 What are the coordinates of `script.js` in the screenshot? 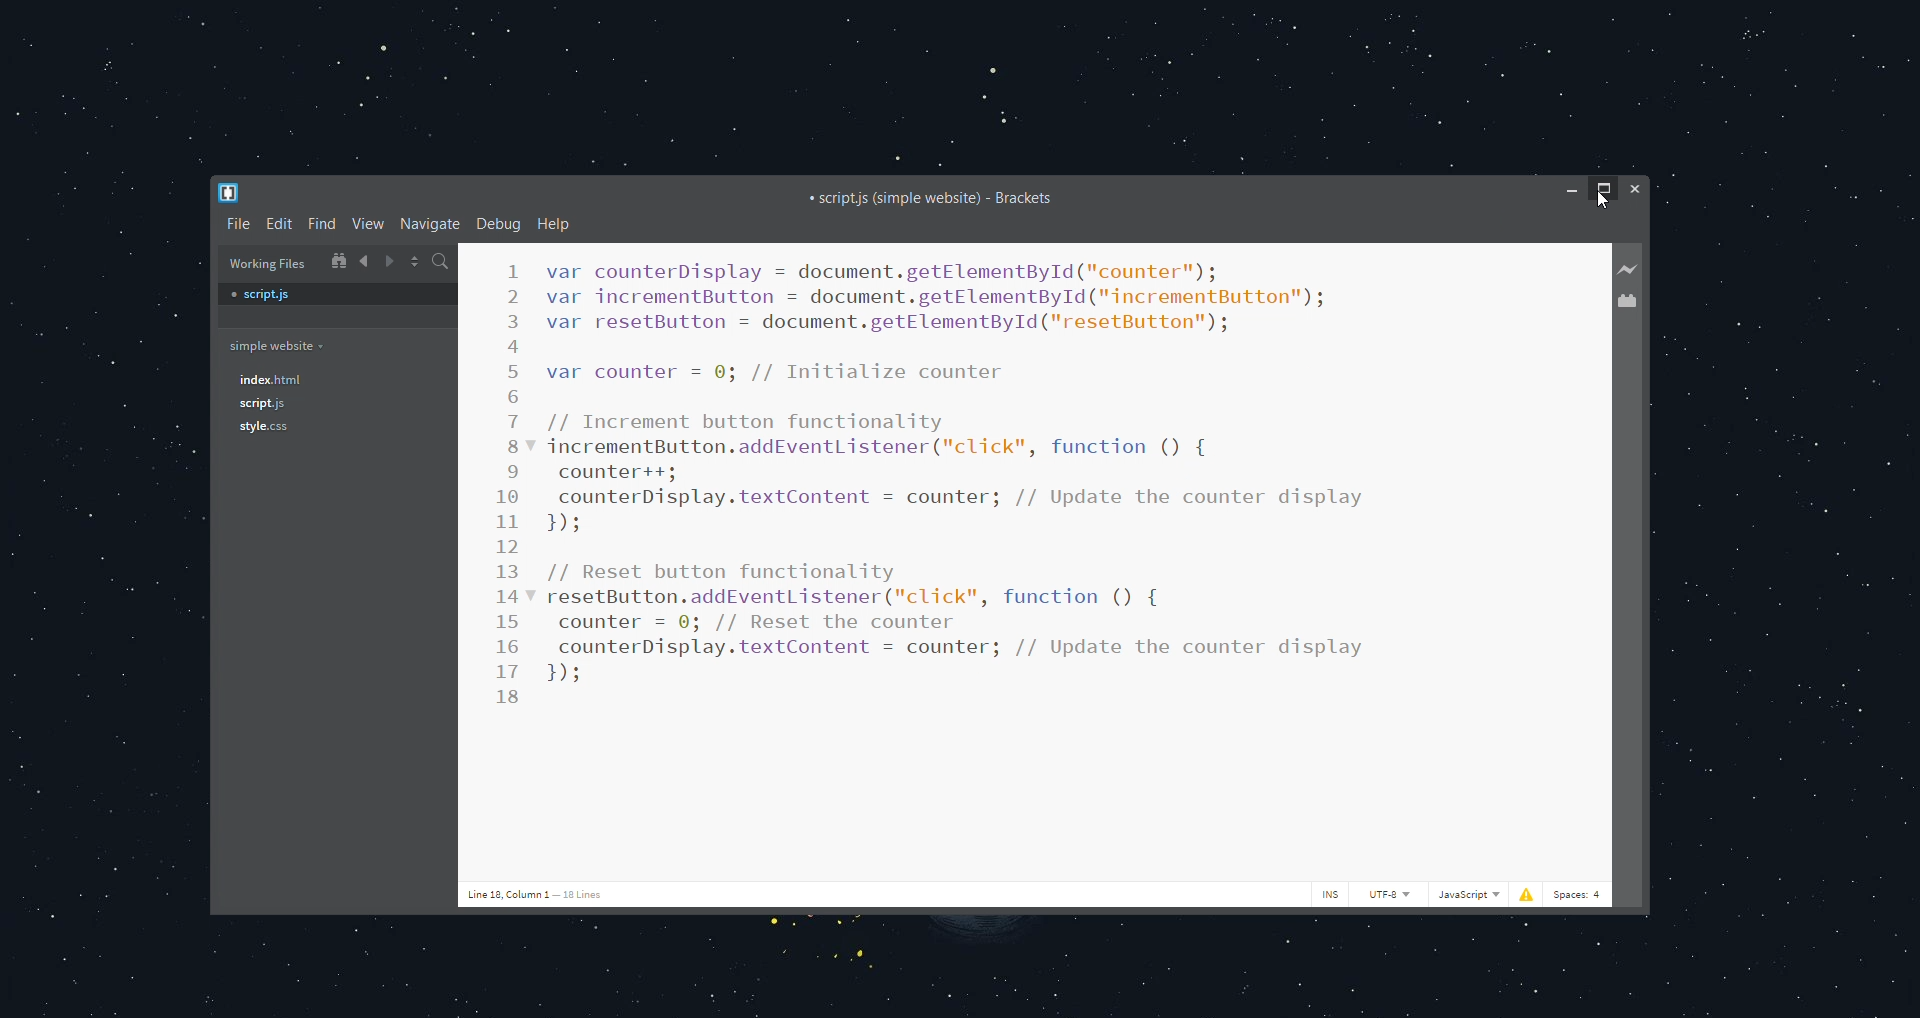 It's located at (336, 295).